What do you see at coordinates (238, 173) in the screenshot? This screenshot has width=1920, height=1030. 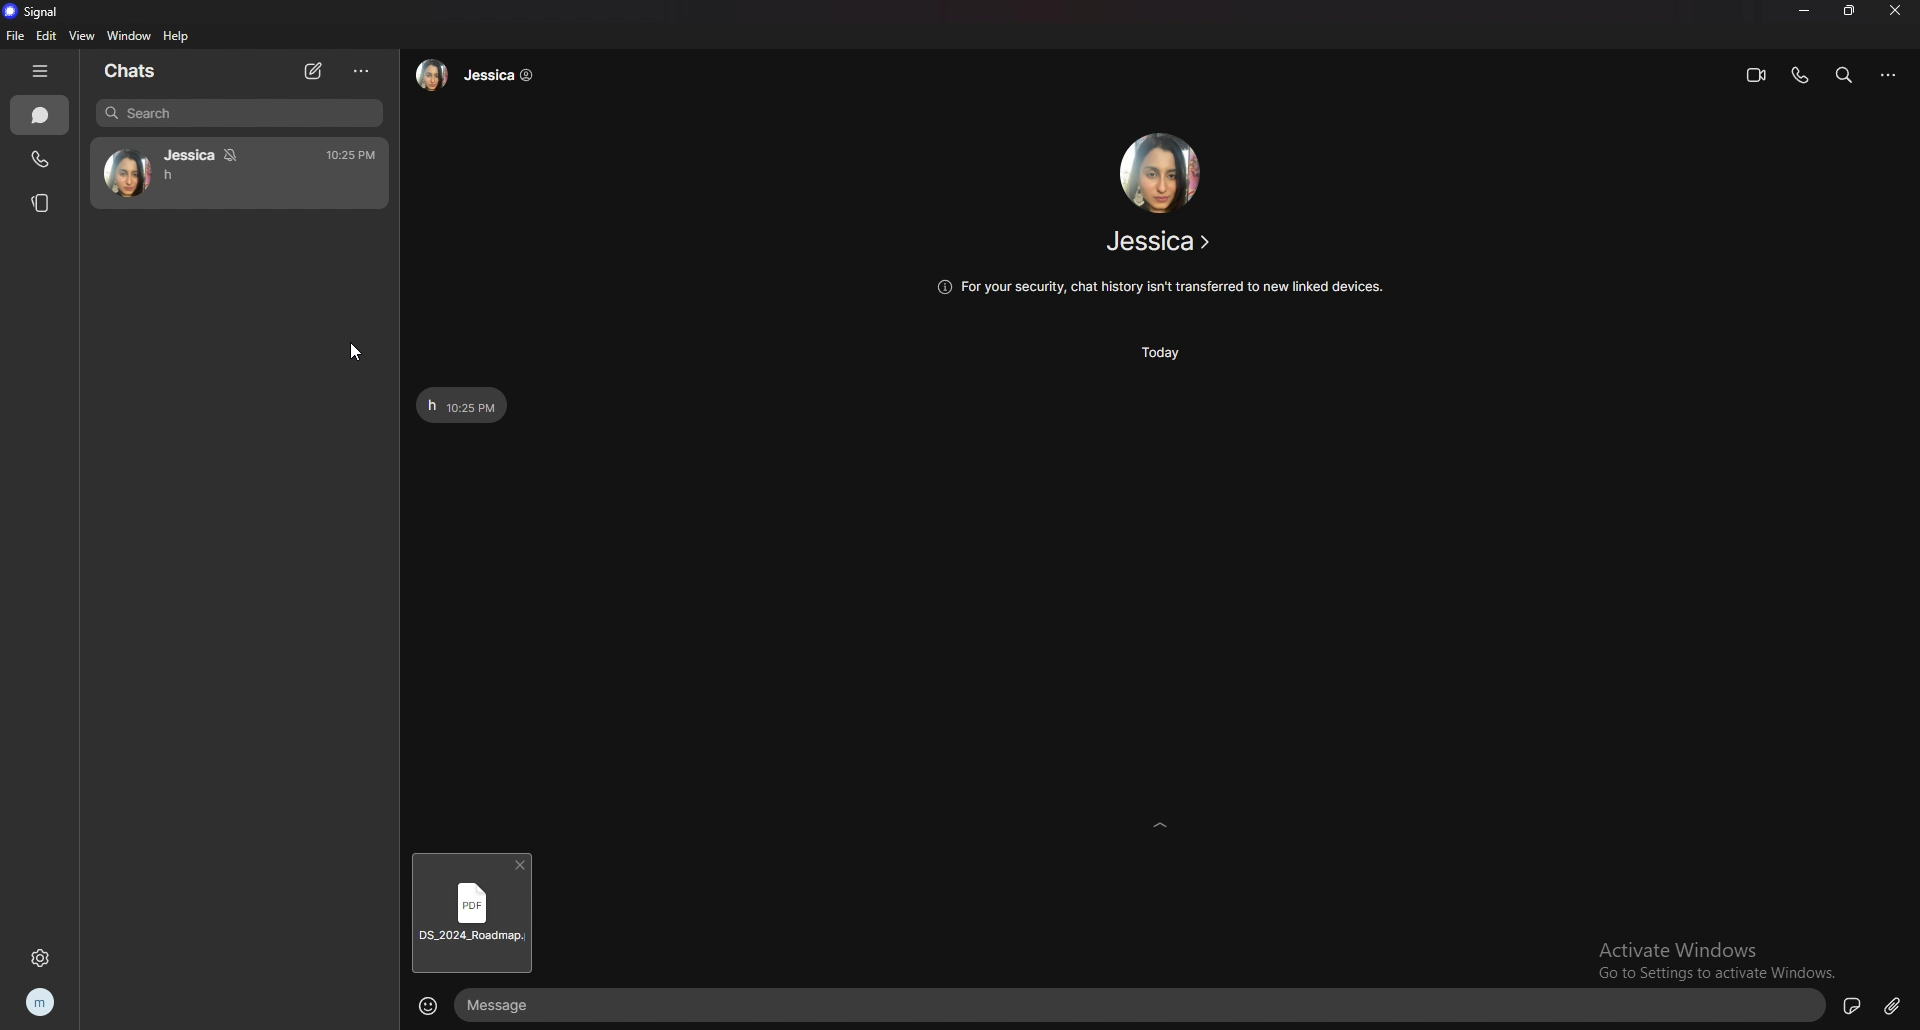 I see `chat` at bounding box center [238, 173].